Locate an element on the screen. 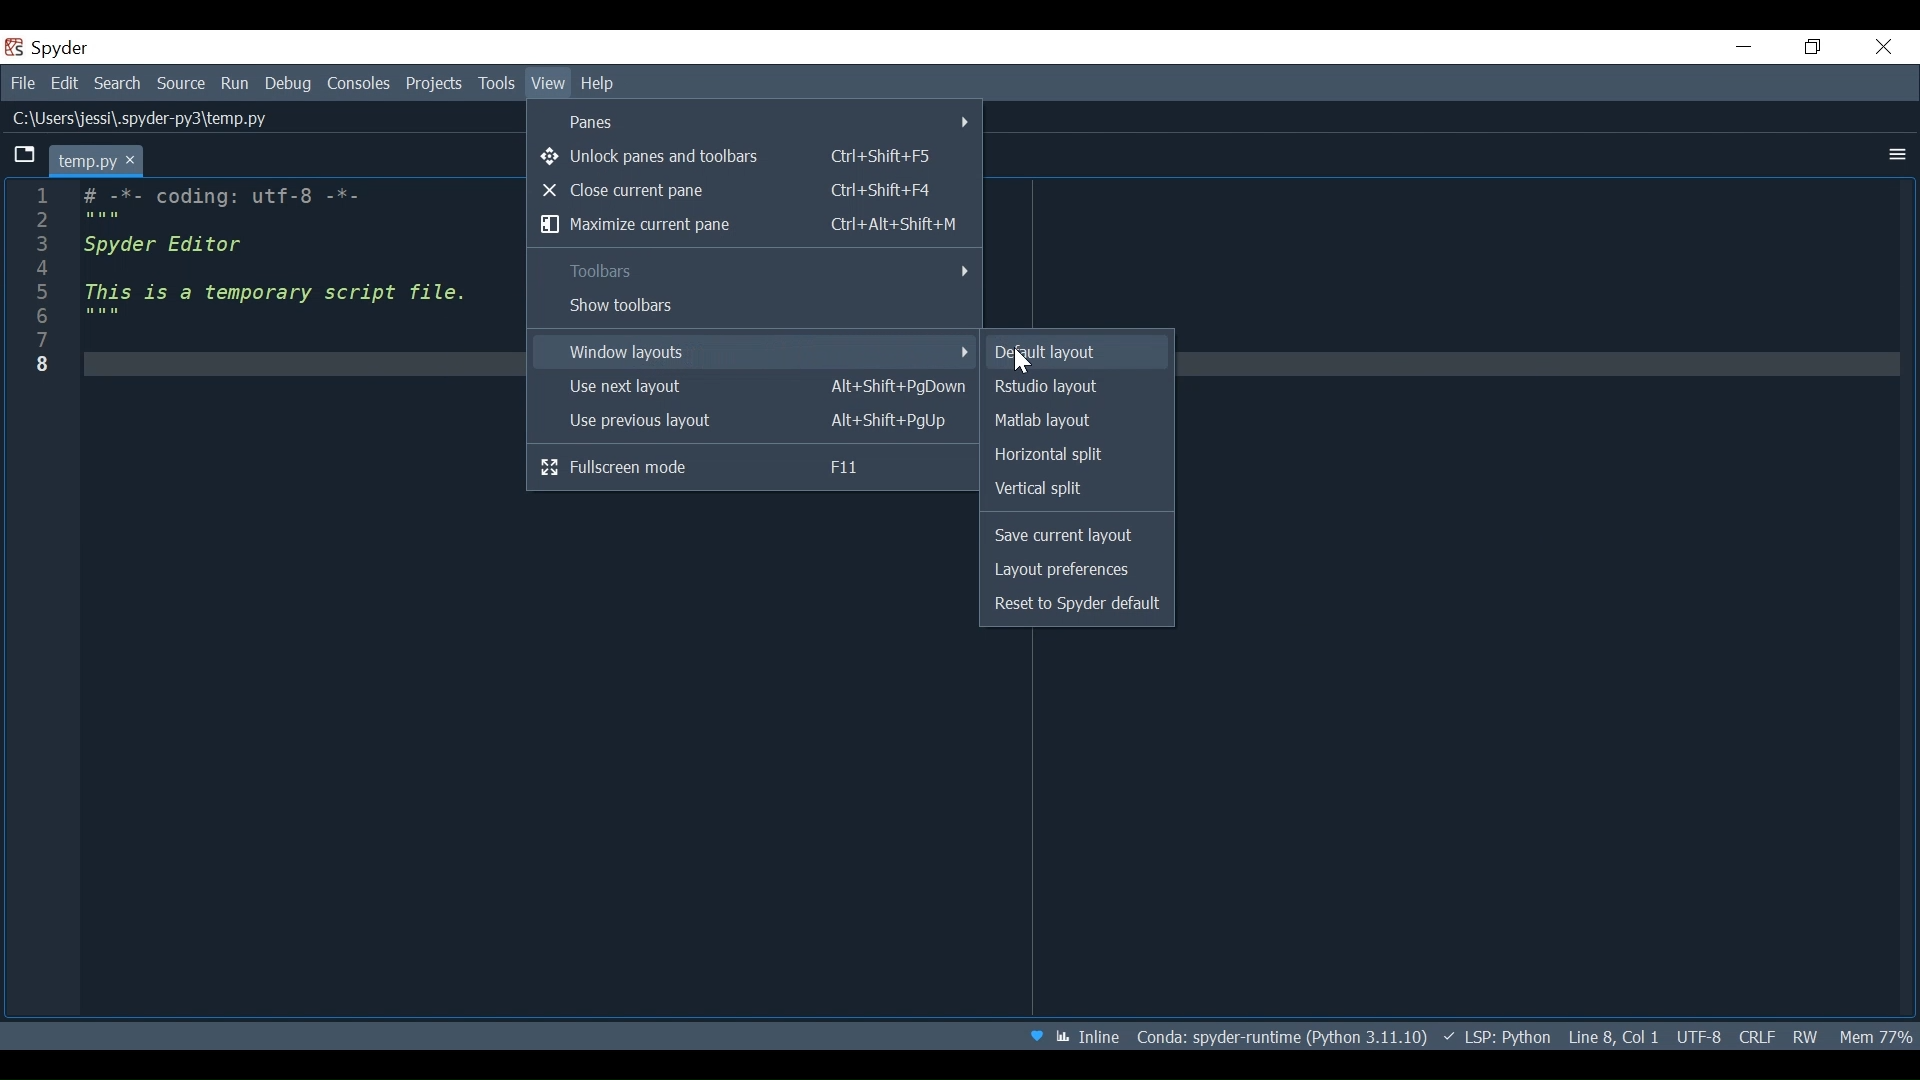 This screenshot has height=1080, width=1920. View is located at coordinates (548, 84).